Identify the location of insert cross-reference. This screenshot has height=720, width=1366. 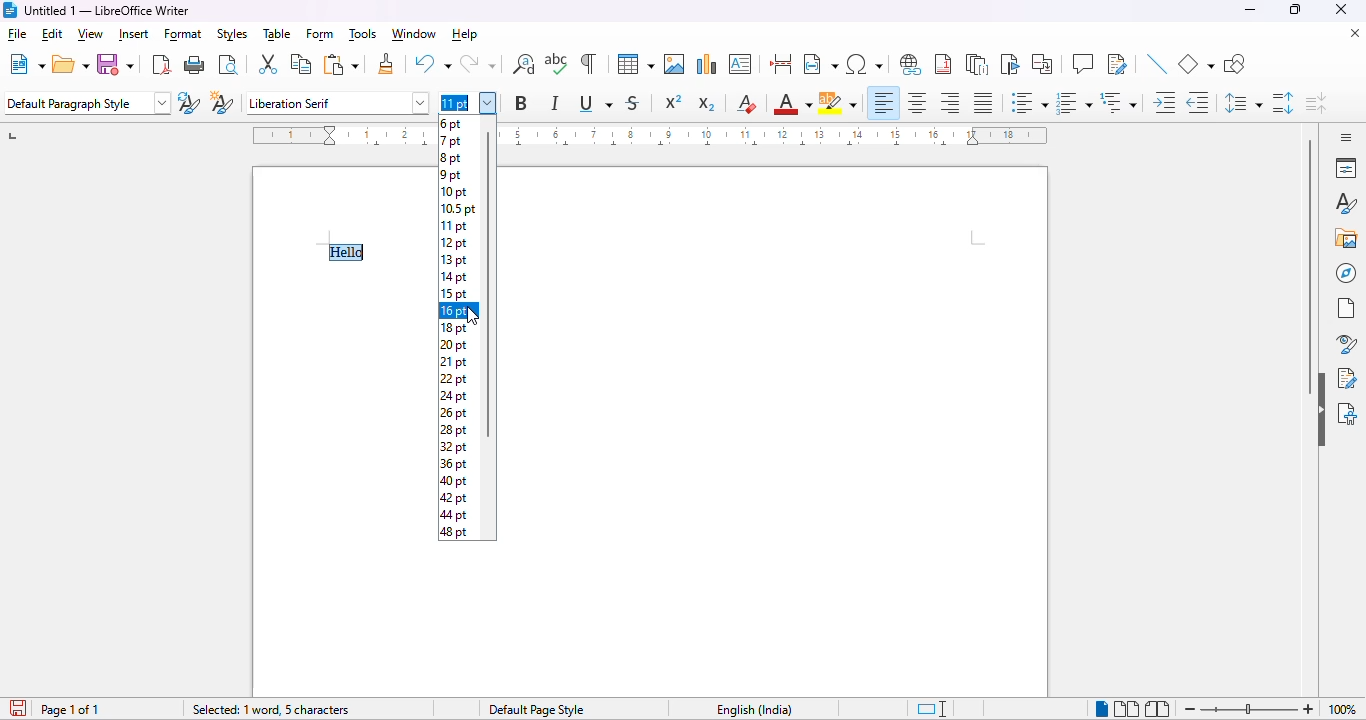
(1043, 64).